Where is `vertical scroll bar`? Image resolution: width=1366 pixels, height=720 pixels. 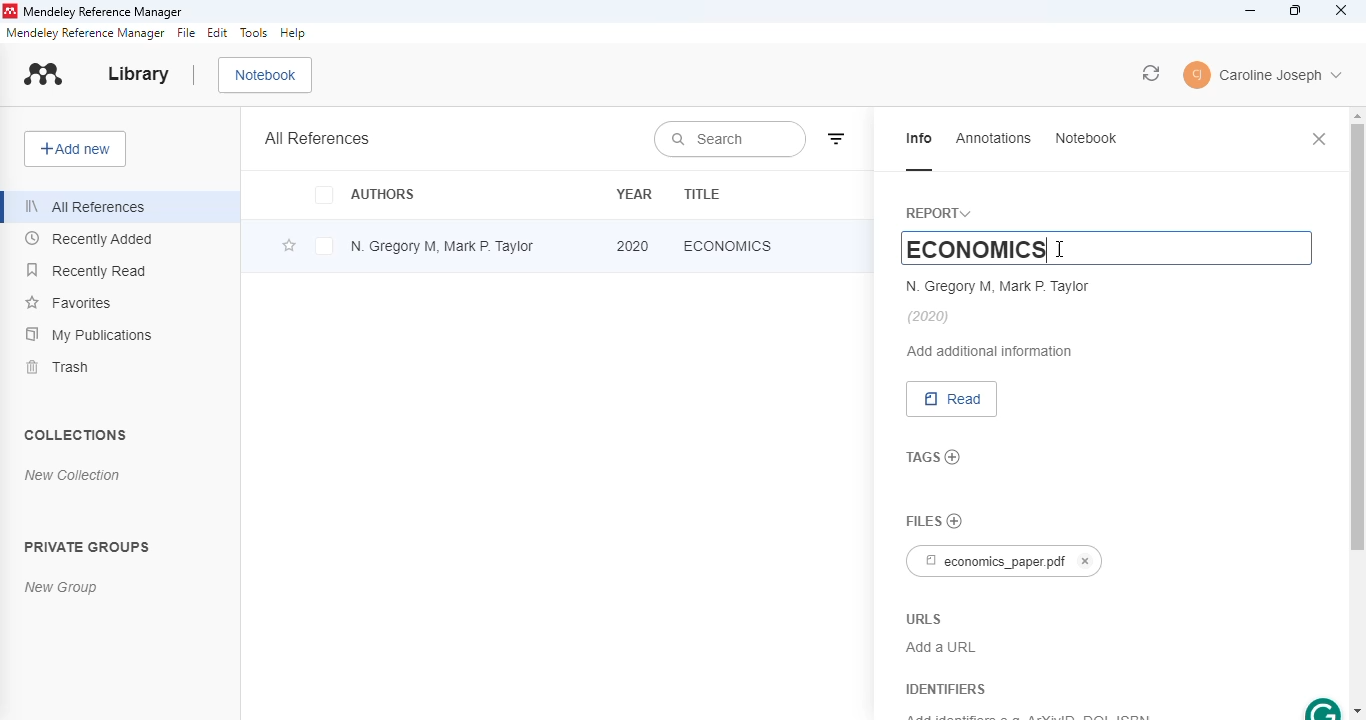
vertical scroll bar is located at coordinates (1355, 338).